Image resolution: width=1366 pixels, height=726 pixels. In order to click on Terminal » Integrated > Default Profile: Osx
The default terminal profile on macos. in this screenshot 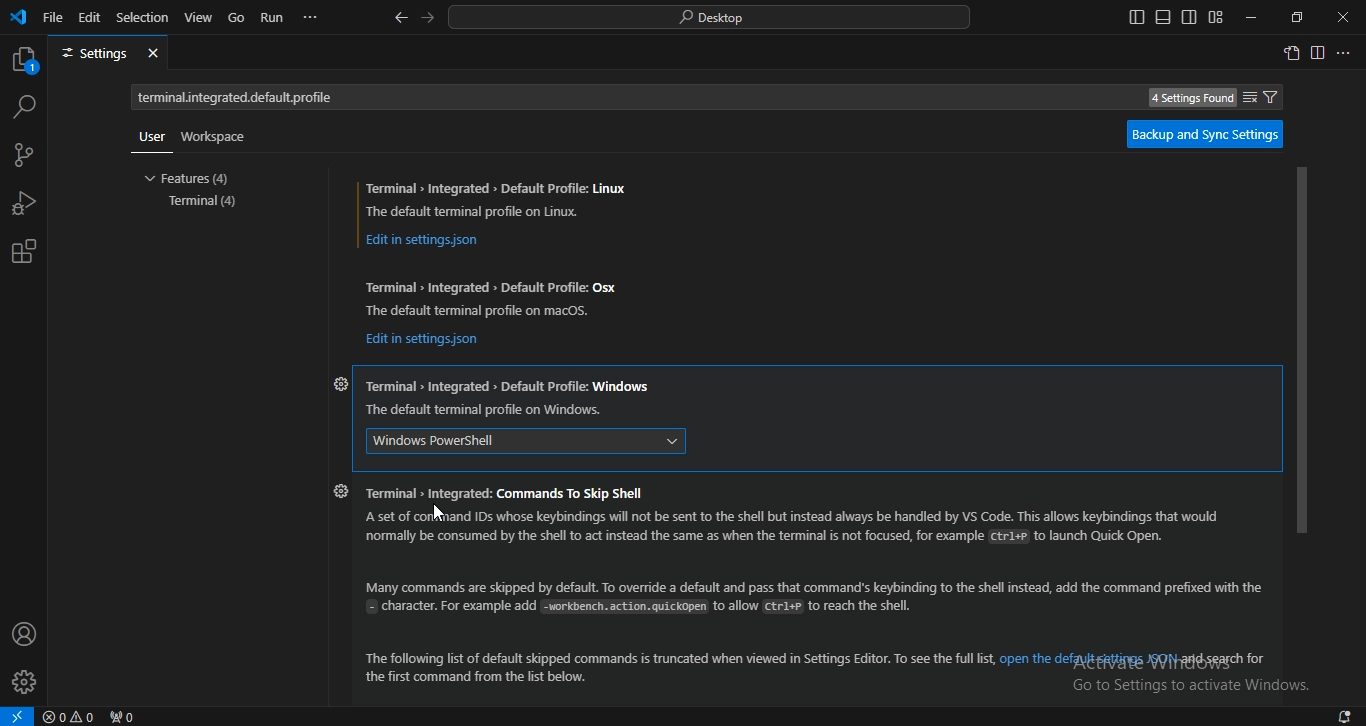, I will do `click(496, 296)`.